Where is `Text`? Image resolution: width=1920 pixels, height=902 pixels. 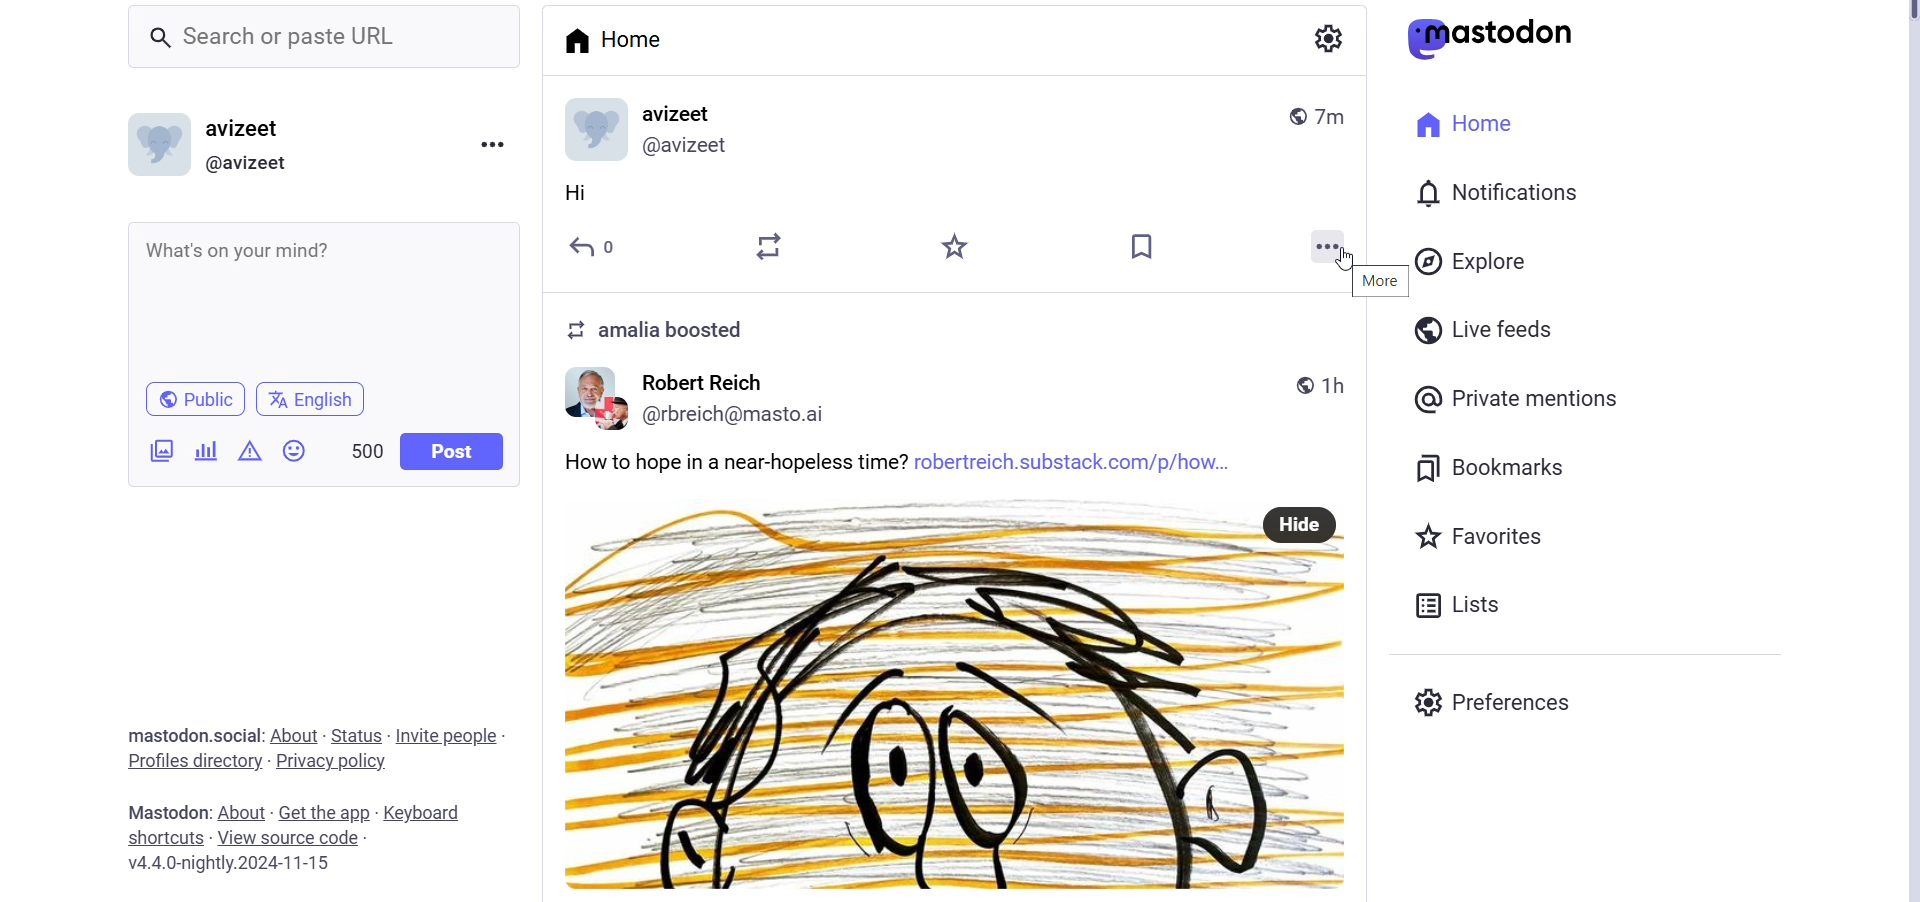
Text is located at coordinates (164, 811).